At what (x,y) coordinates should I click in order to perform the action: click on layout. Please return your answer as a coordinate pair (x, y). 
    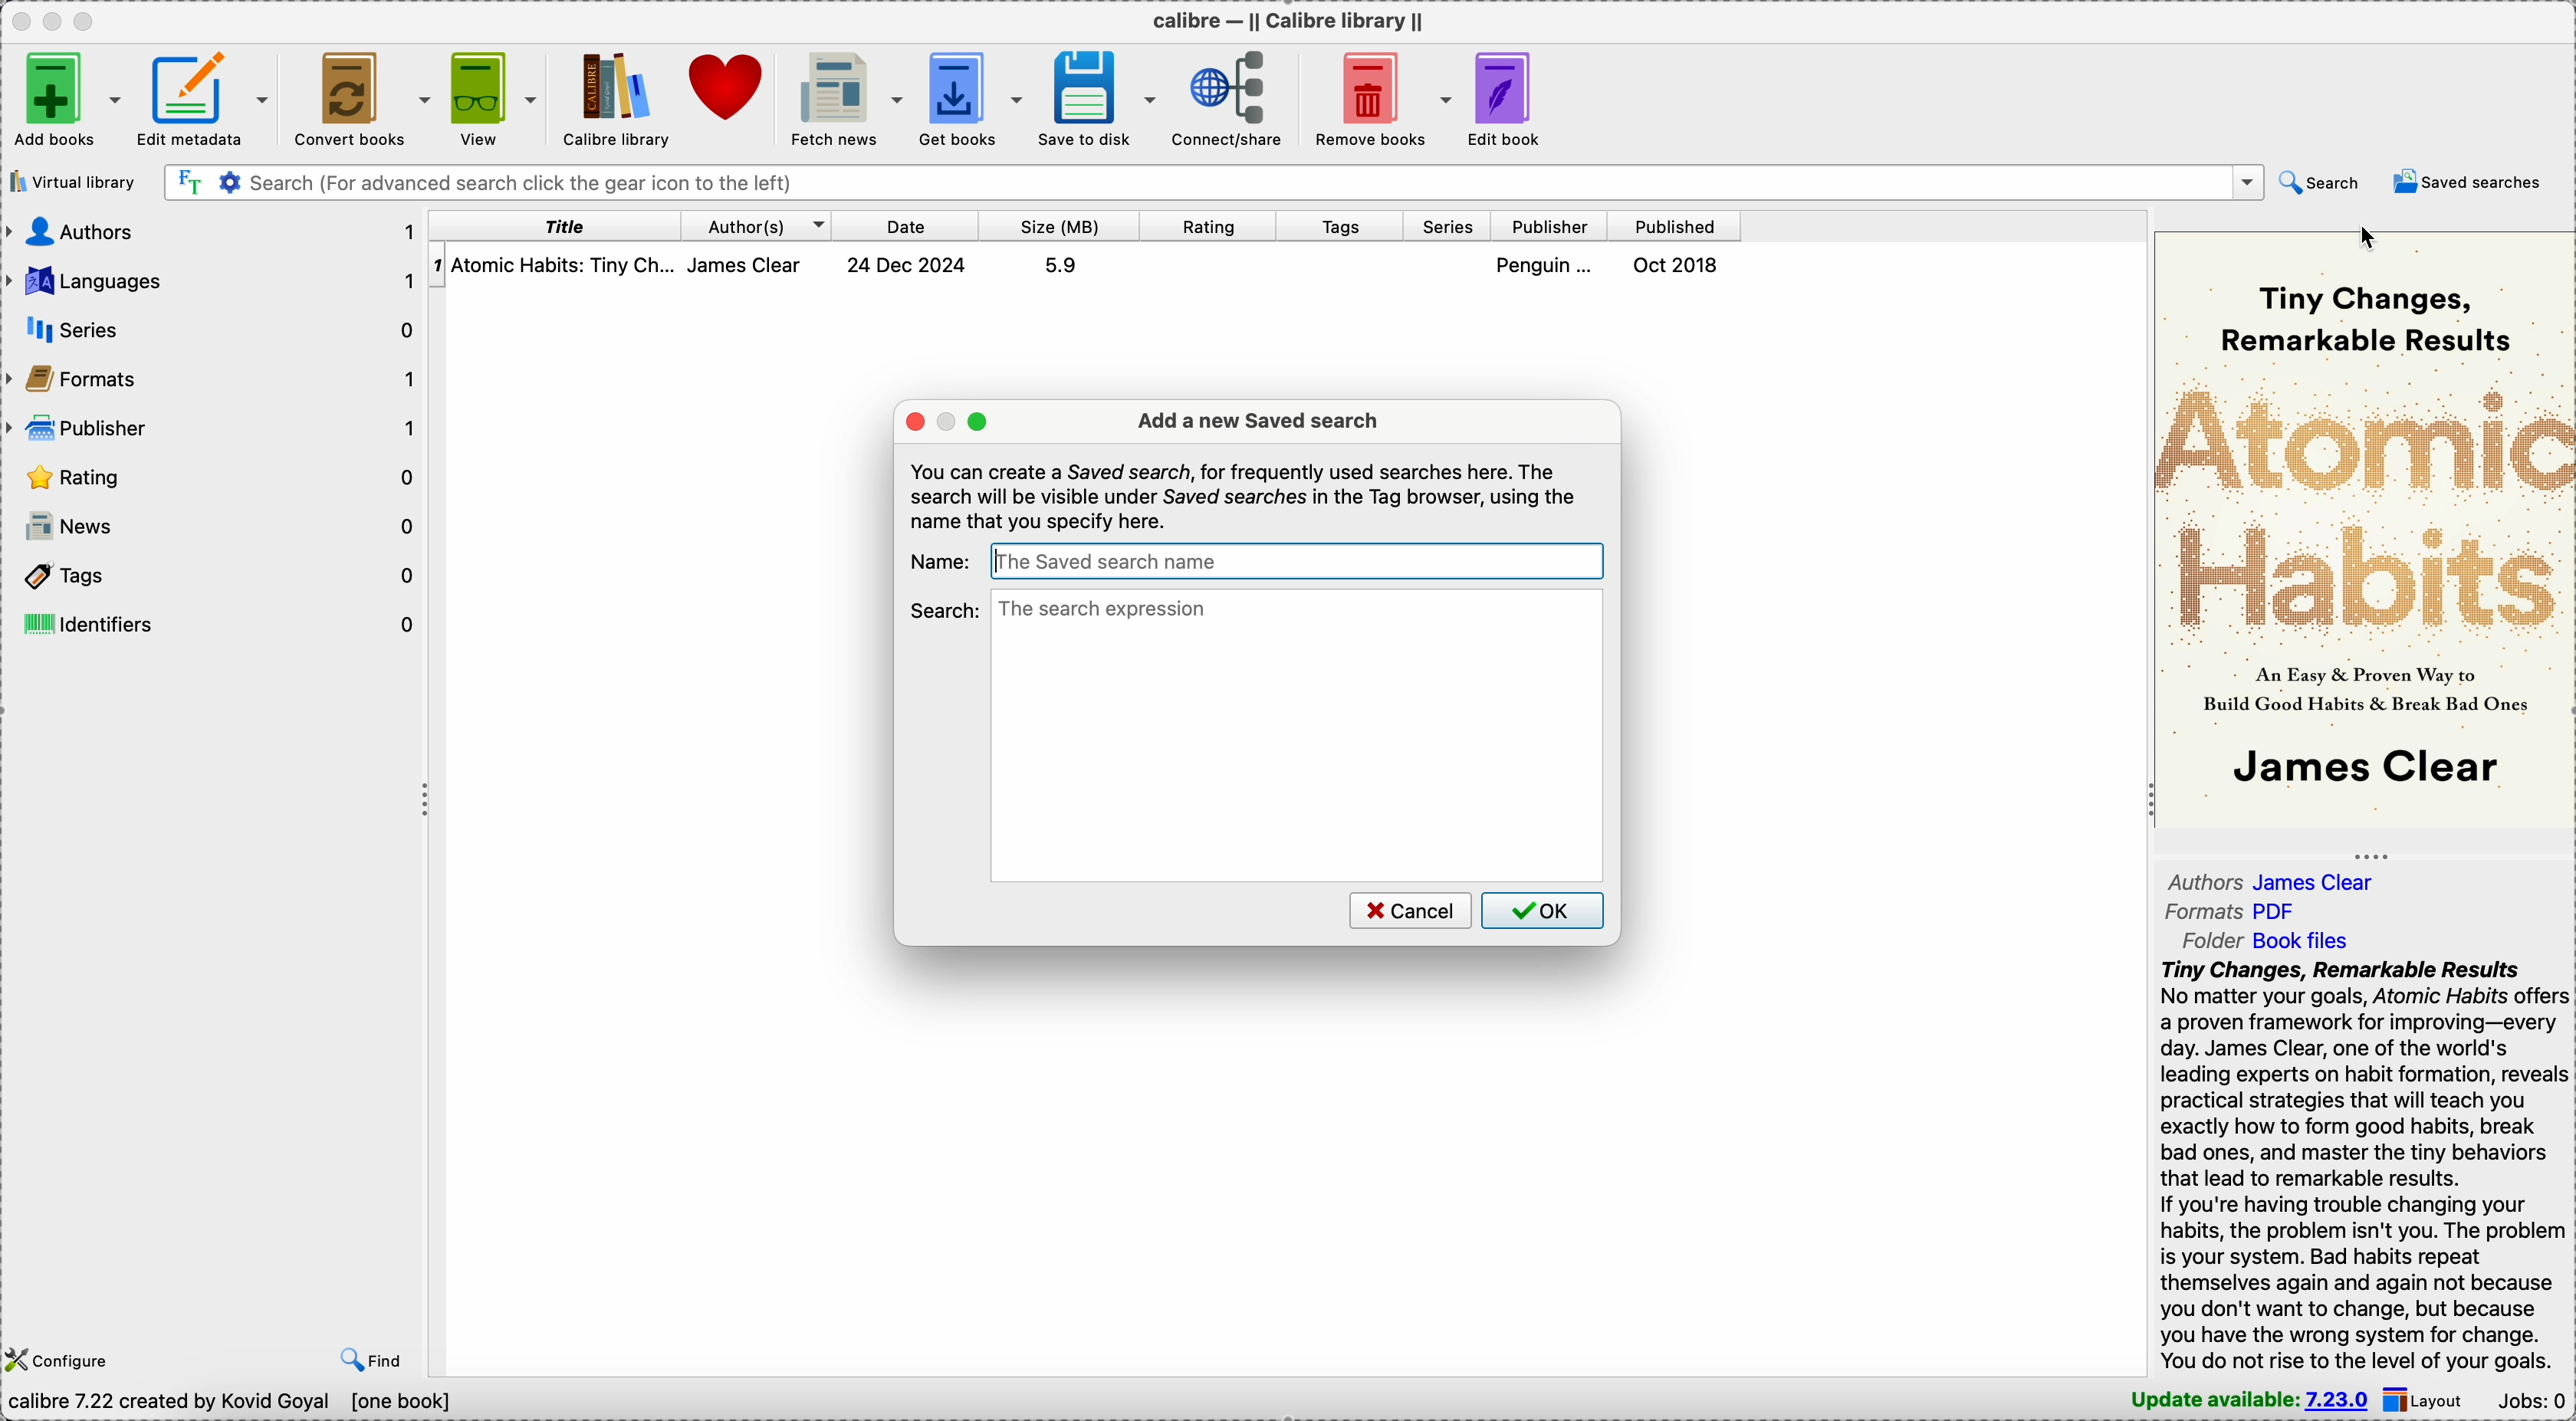
    Looking at the image, I should click on (2430, 1399).